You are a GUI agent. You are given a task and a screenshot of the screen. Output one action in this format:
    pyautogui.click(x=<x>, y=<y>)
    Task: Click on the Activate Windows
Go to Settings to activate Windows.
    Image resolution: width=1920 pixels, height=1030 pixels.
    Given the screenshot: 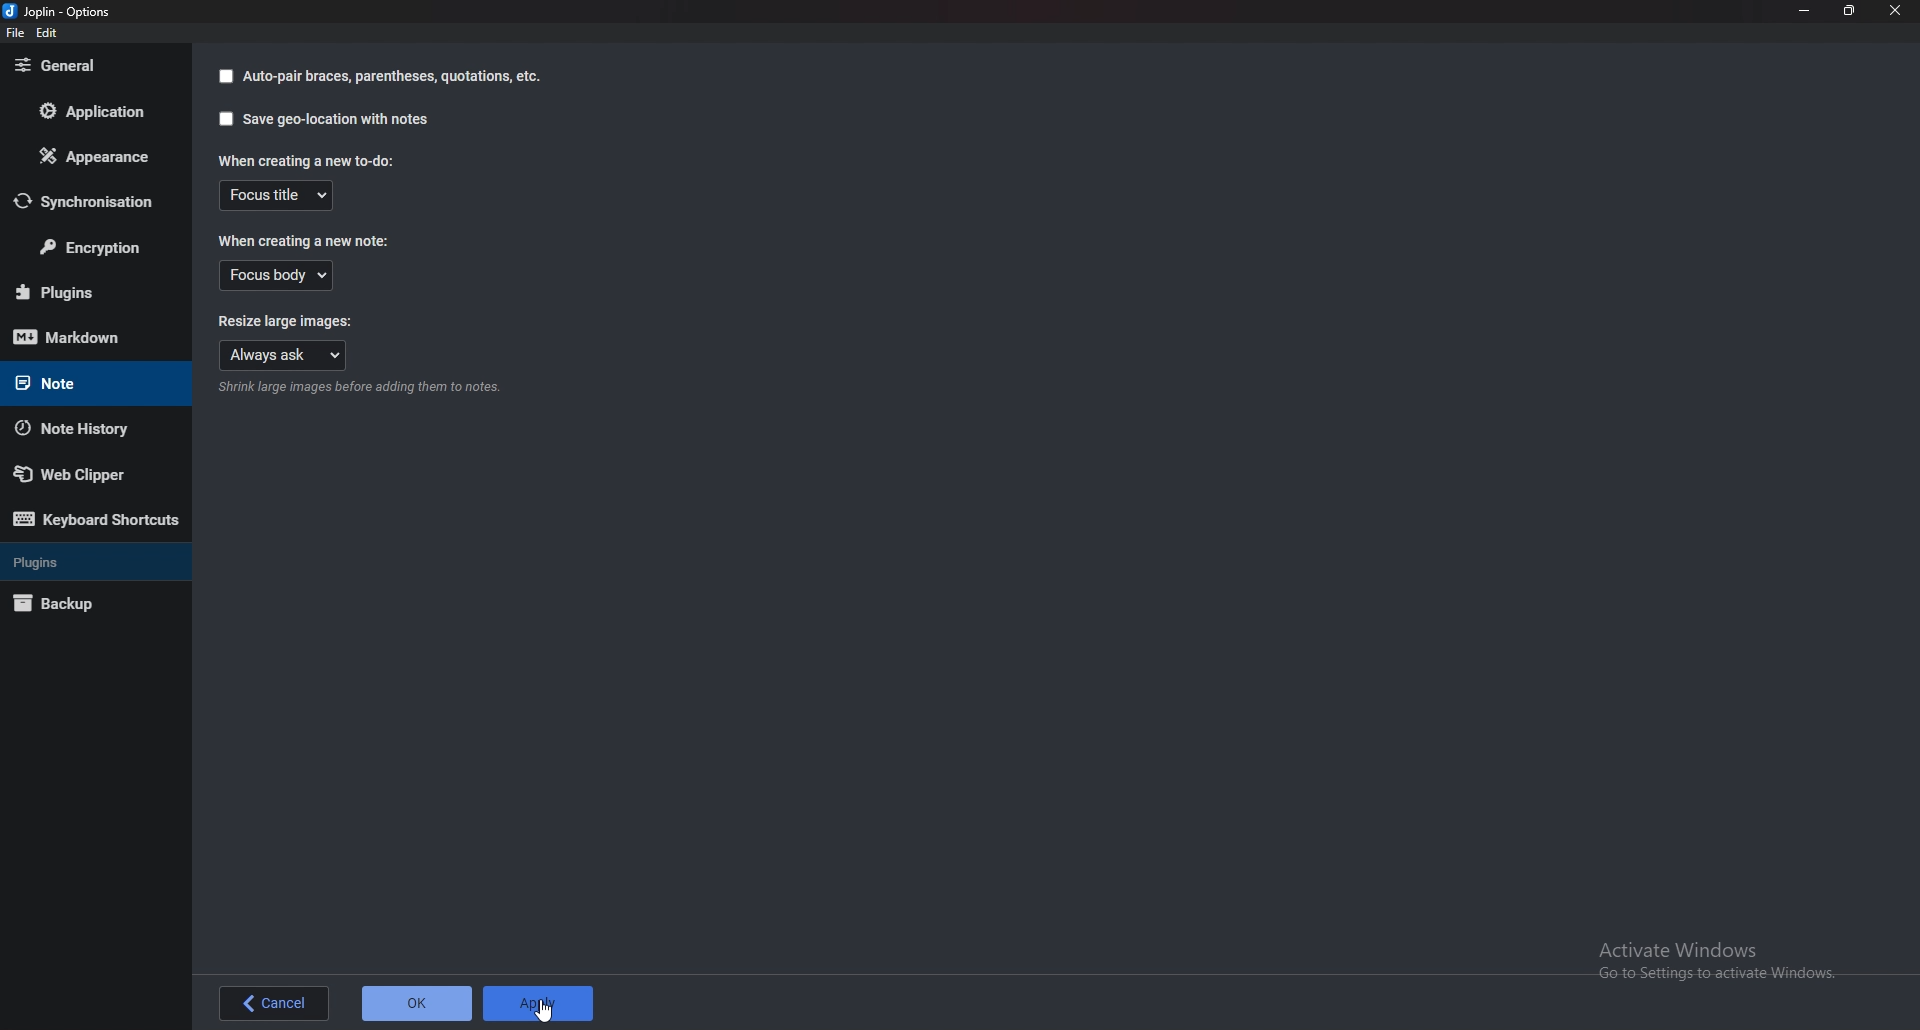 What is the action you would take?
    pyautogui.click(x=1725, y=964)
    